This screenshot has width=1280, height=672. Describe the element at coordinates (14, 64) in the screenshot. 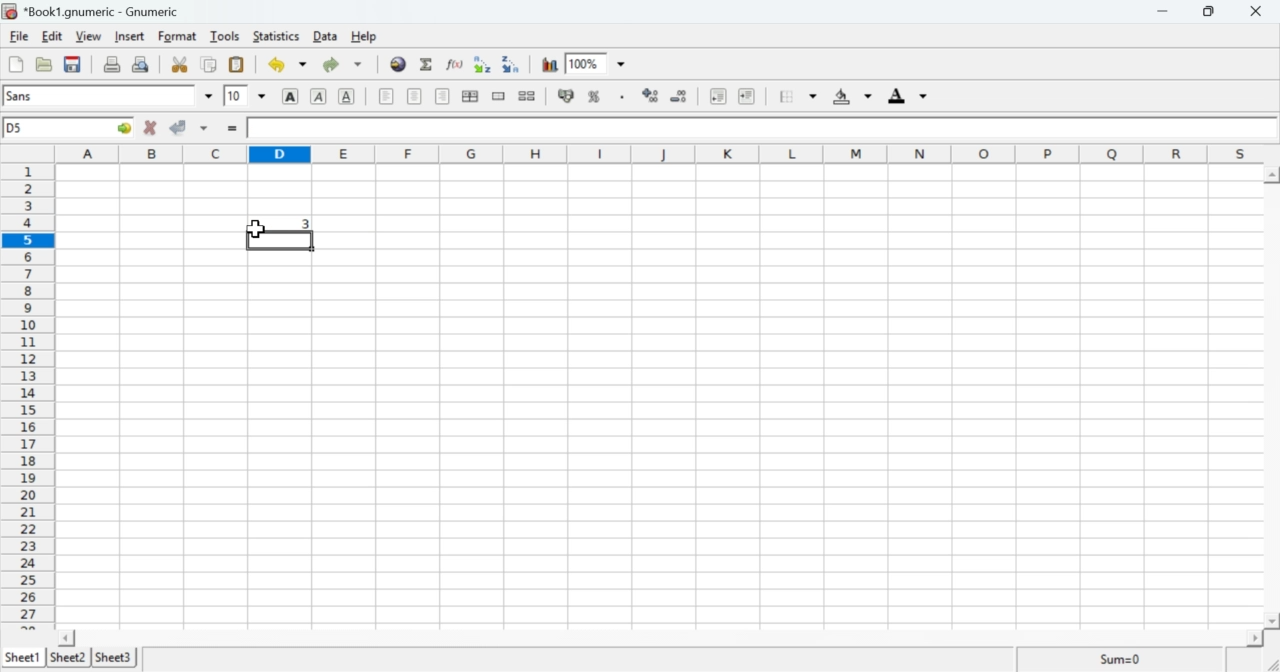

I see `Create new workbook` at that location.